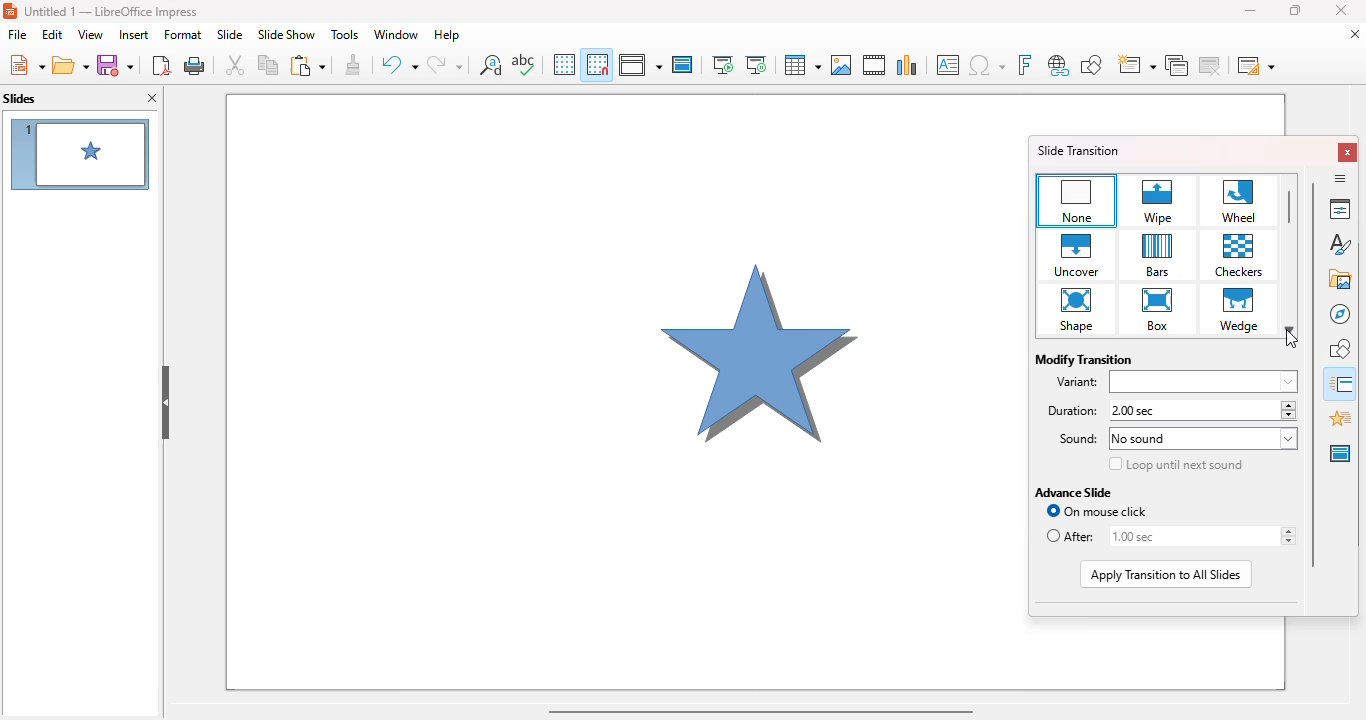 The height and width of the screenshot is (720, 1366). I want to click on apply transition to all slides, so click(1166, 575).